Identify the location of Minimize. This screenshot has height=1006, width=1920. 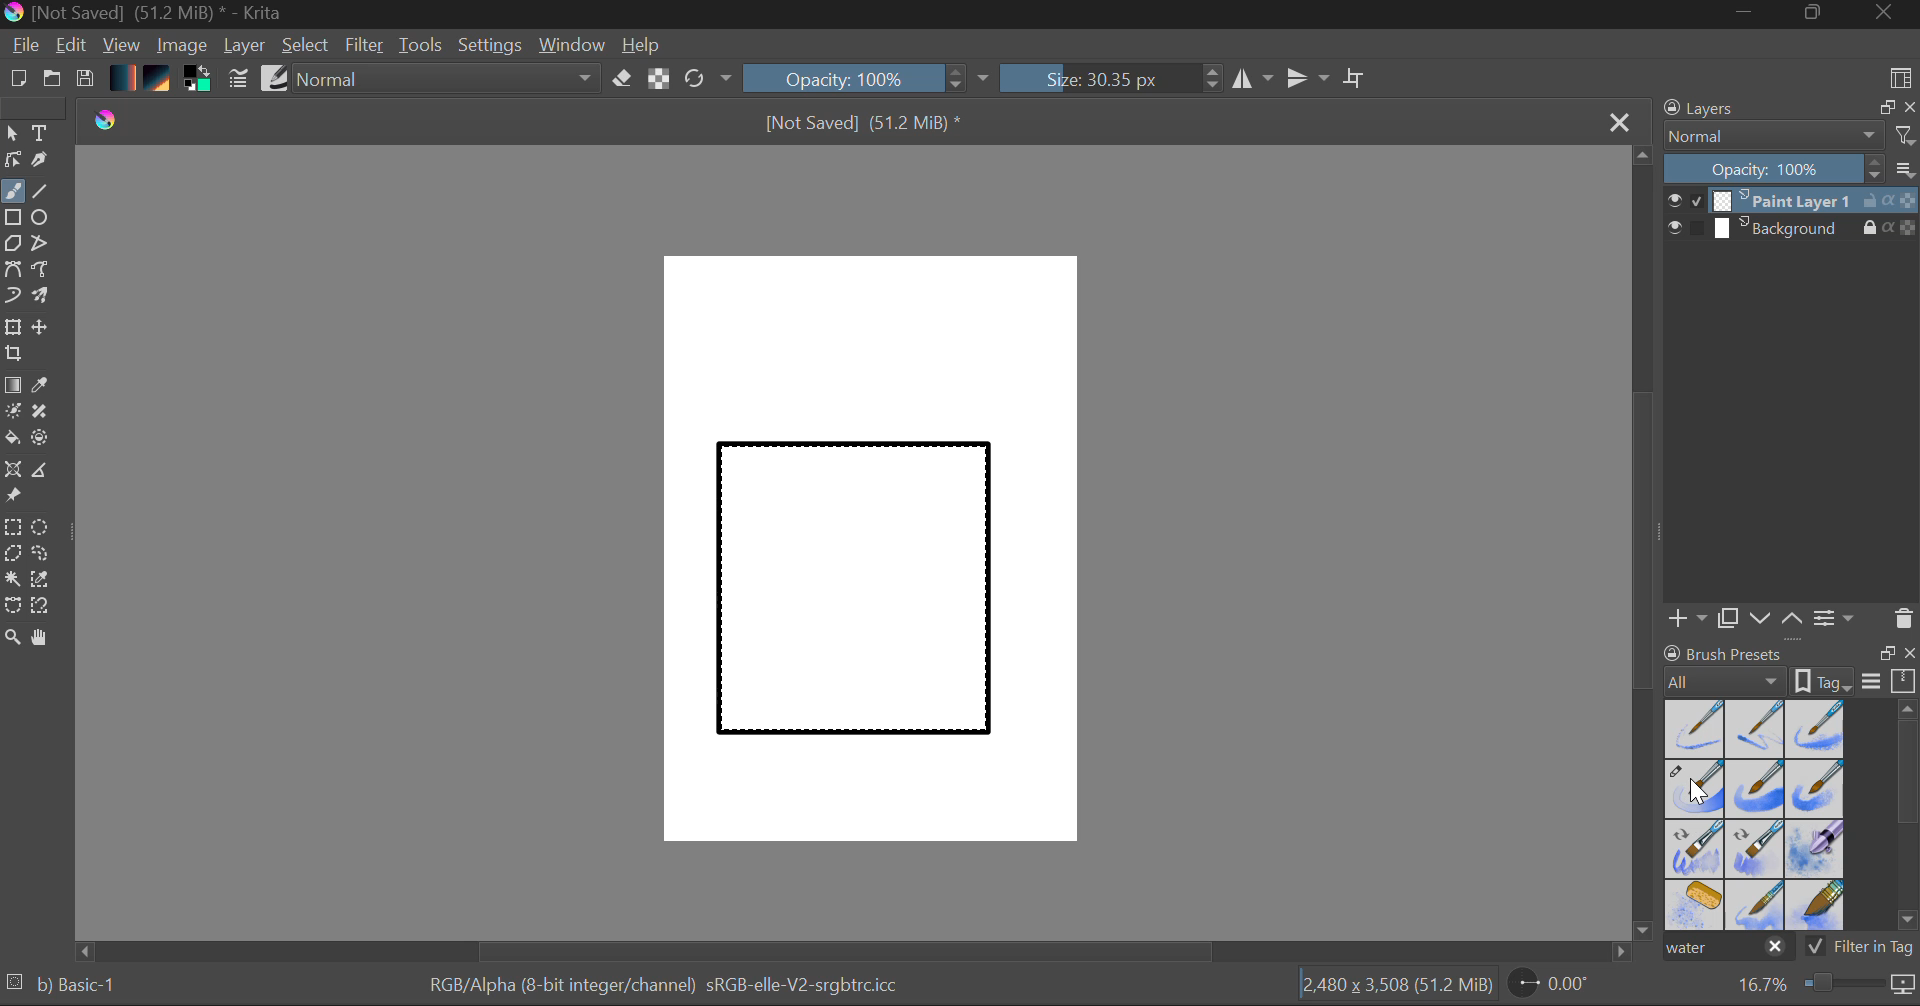
(1817, 14).